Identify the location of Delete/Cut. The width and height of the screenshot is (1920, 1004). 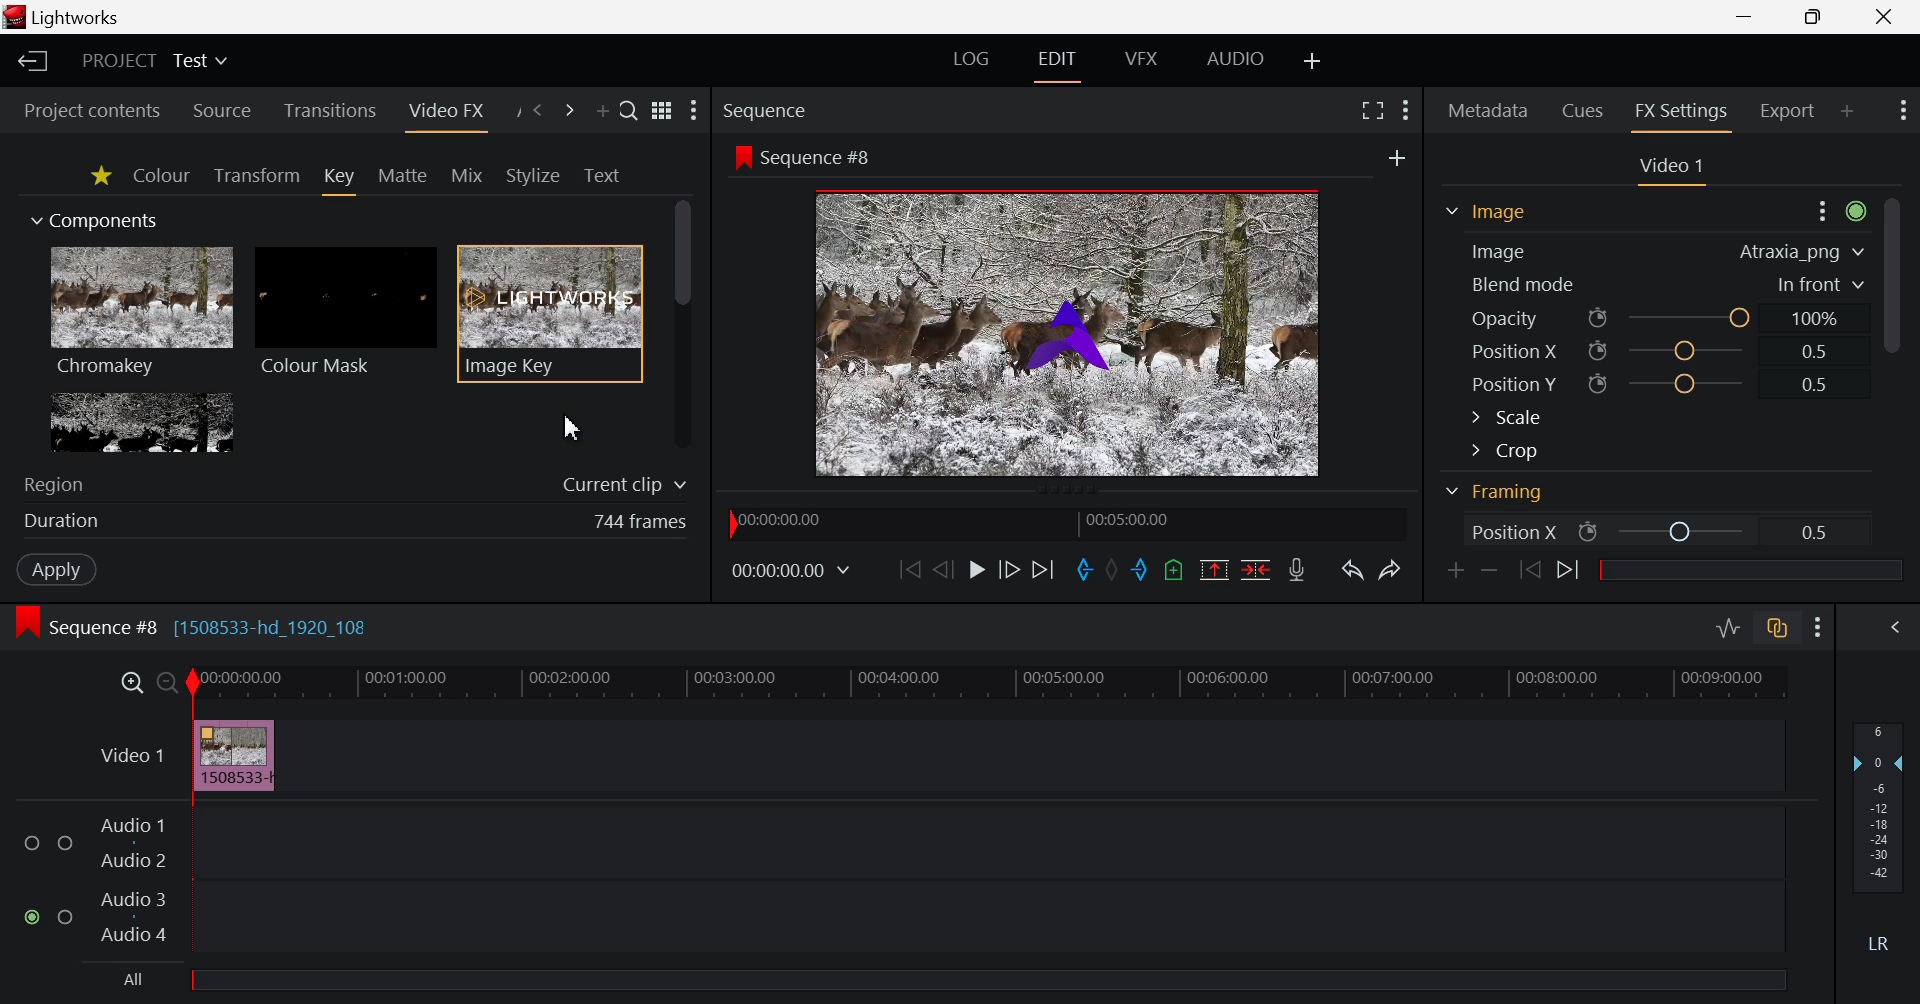
(1254, 569).